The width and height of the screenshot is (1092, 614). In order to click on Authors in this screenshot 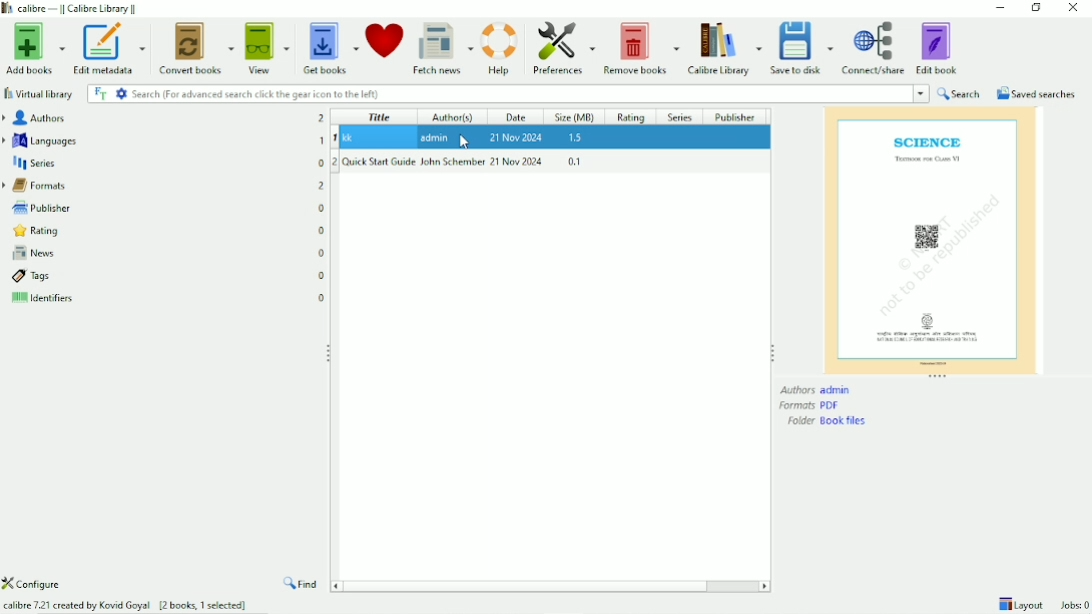, I will do `click(816, 389)`.